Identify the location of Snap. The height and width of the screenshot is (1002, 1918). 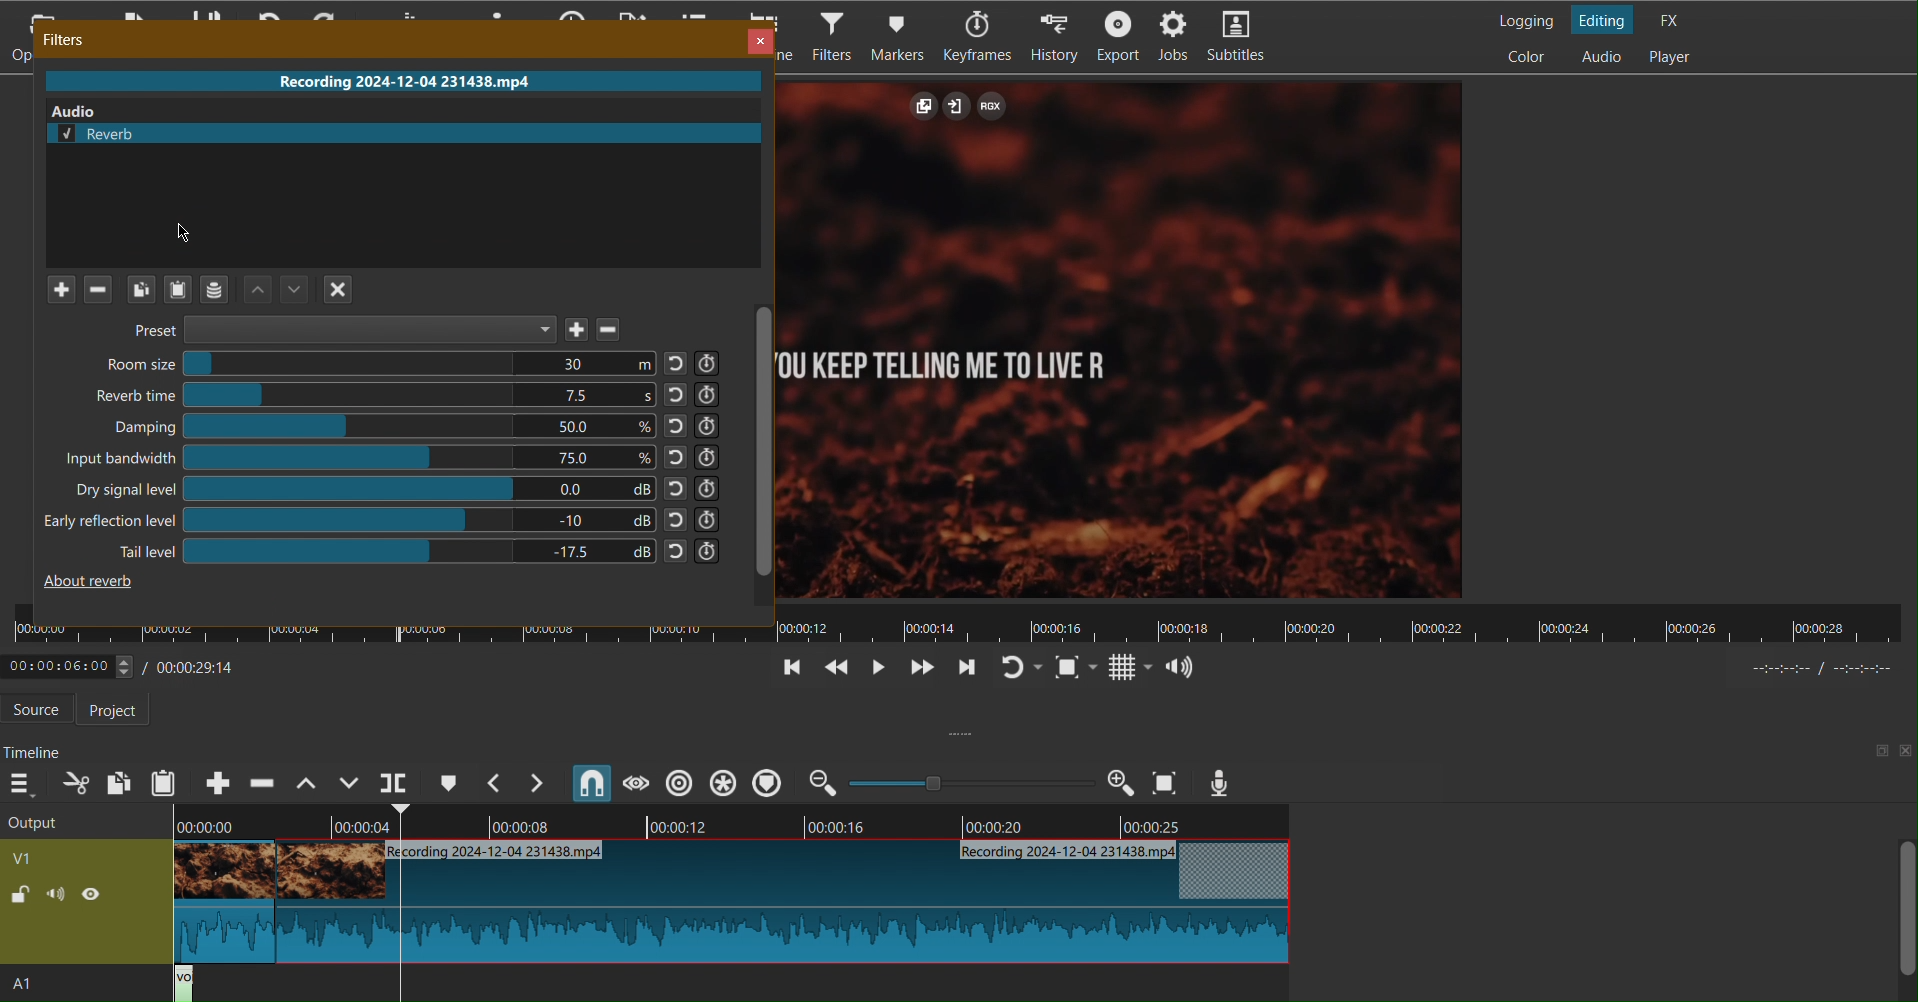
(592, 783).